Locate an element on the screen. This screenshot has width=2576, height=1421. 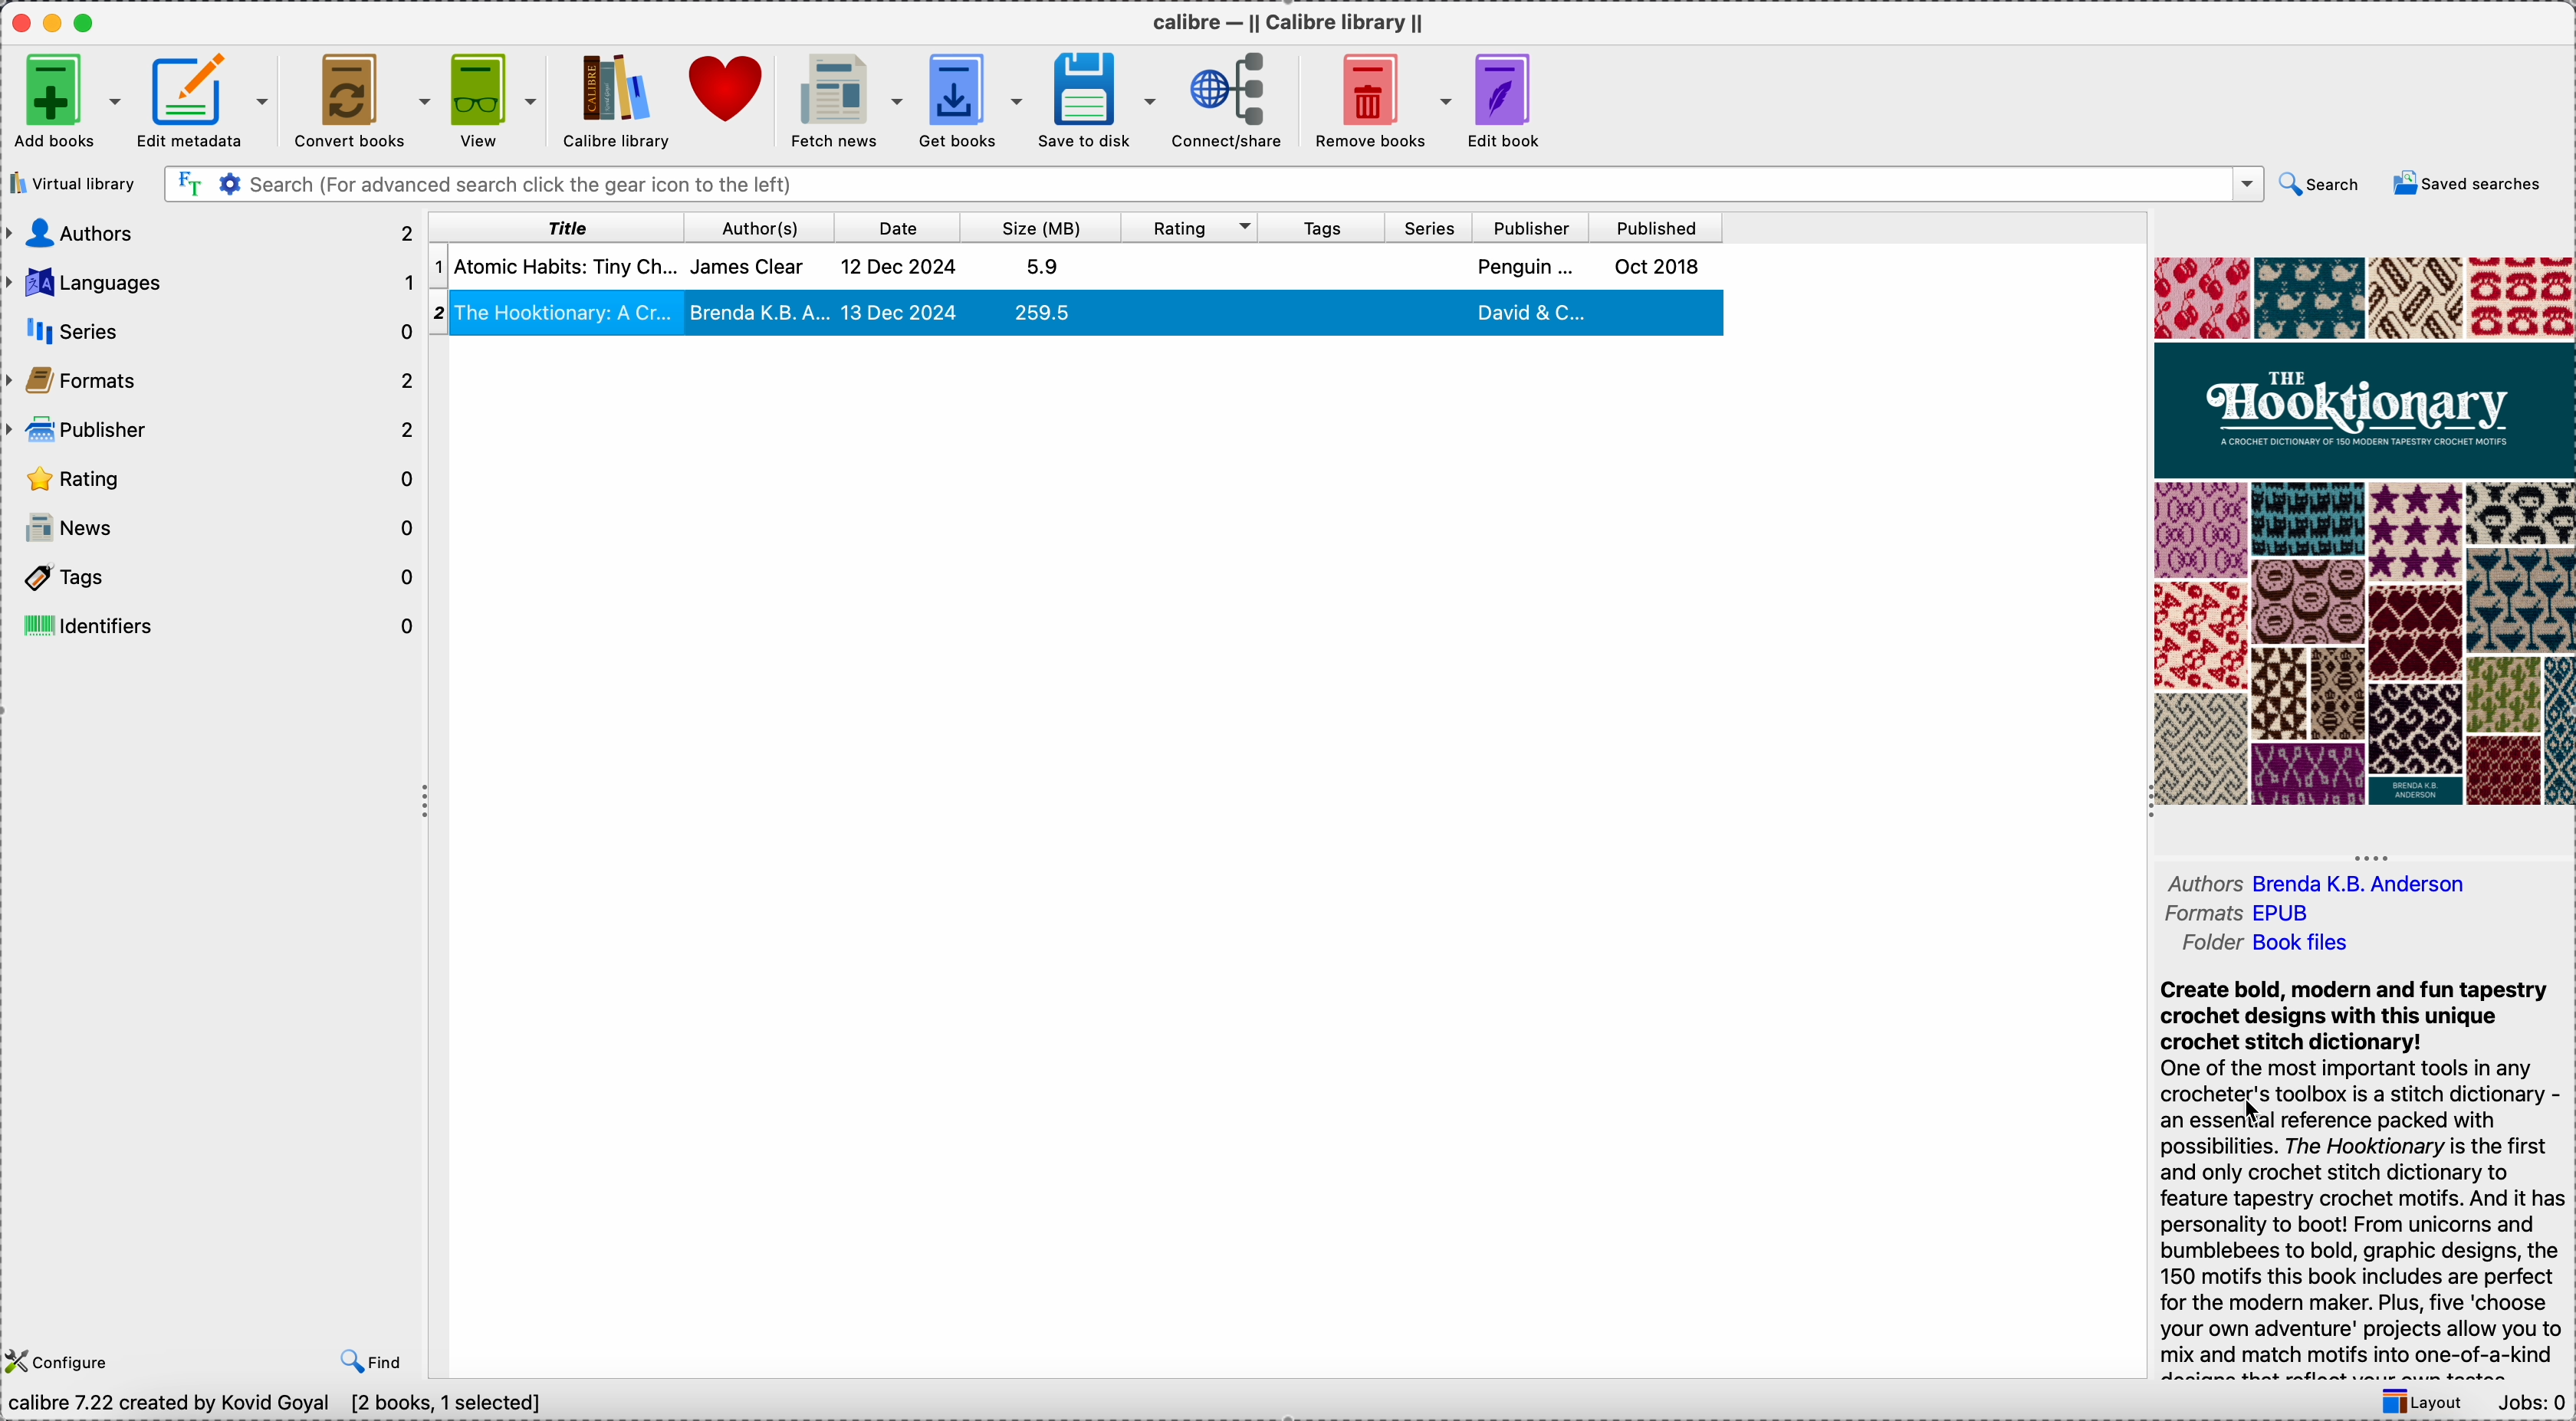
search is located at coordinates (2320, 185).